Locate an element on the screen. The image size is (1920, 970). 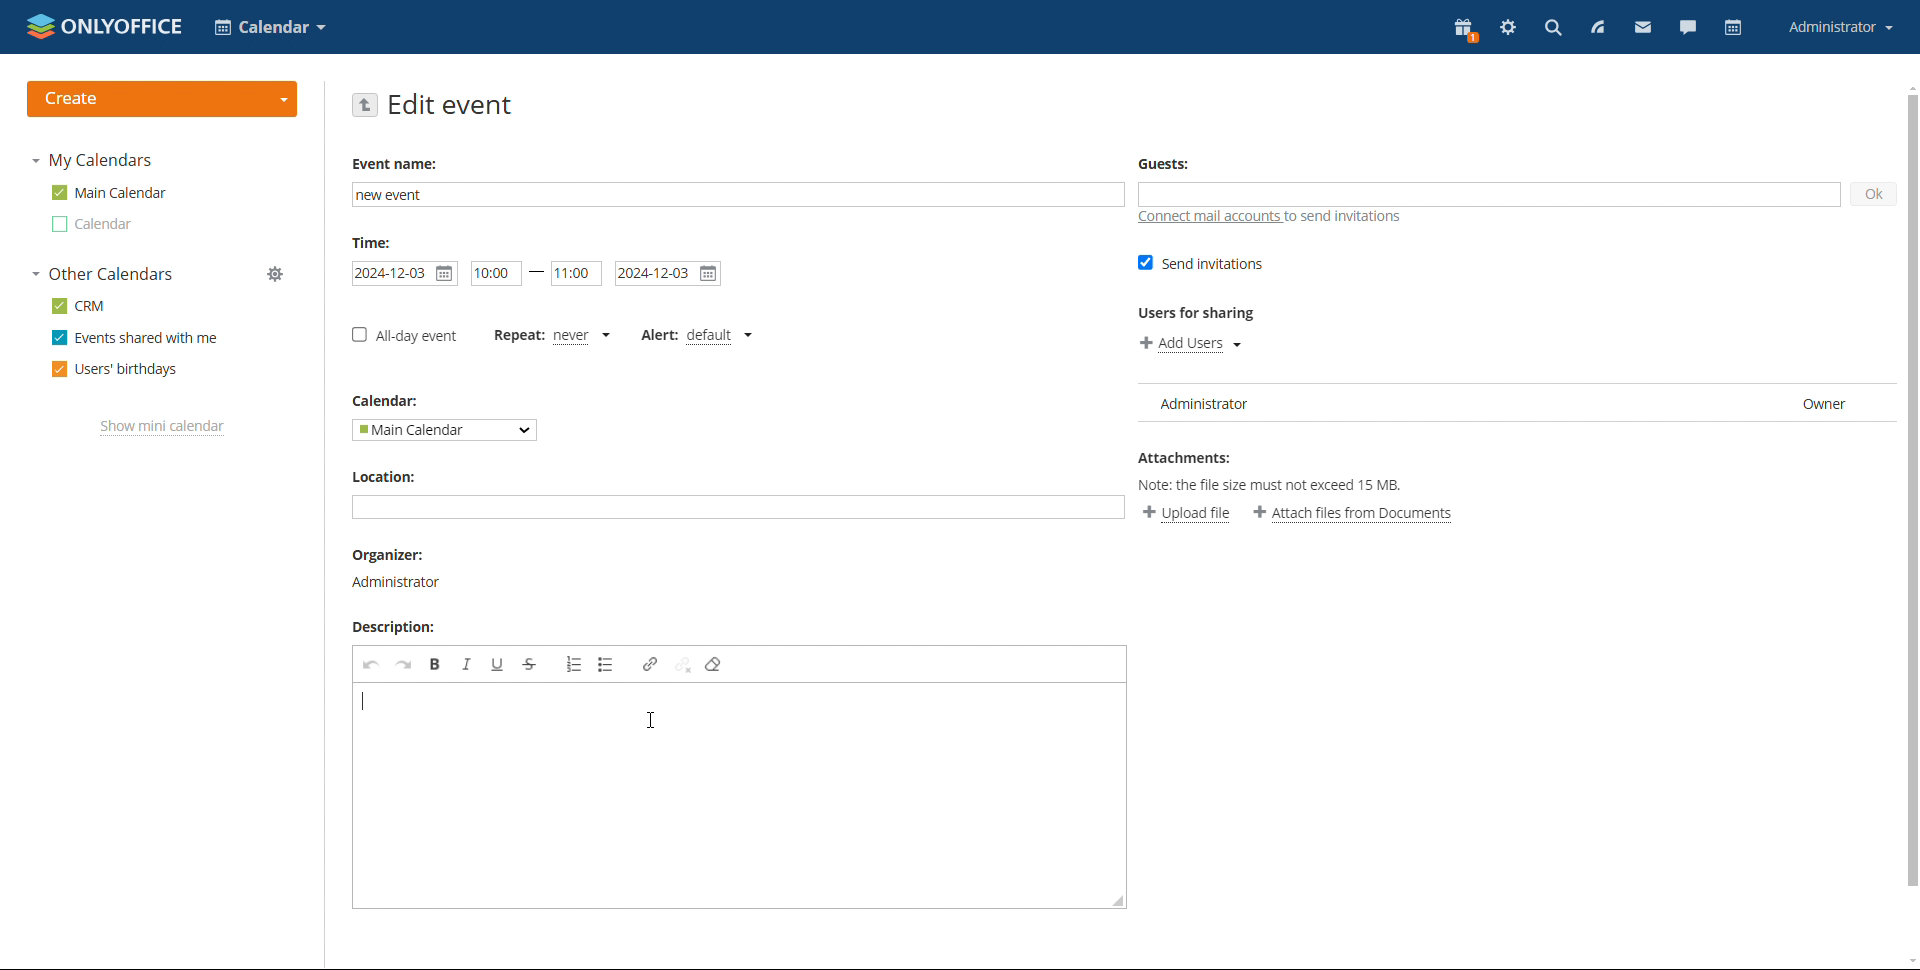
edit event is located at coordinates (451, 104).